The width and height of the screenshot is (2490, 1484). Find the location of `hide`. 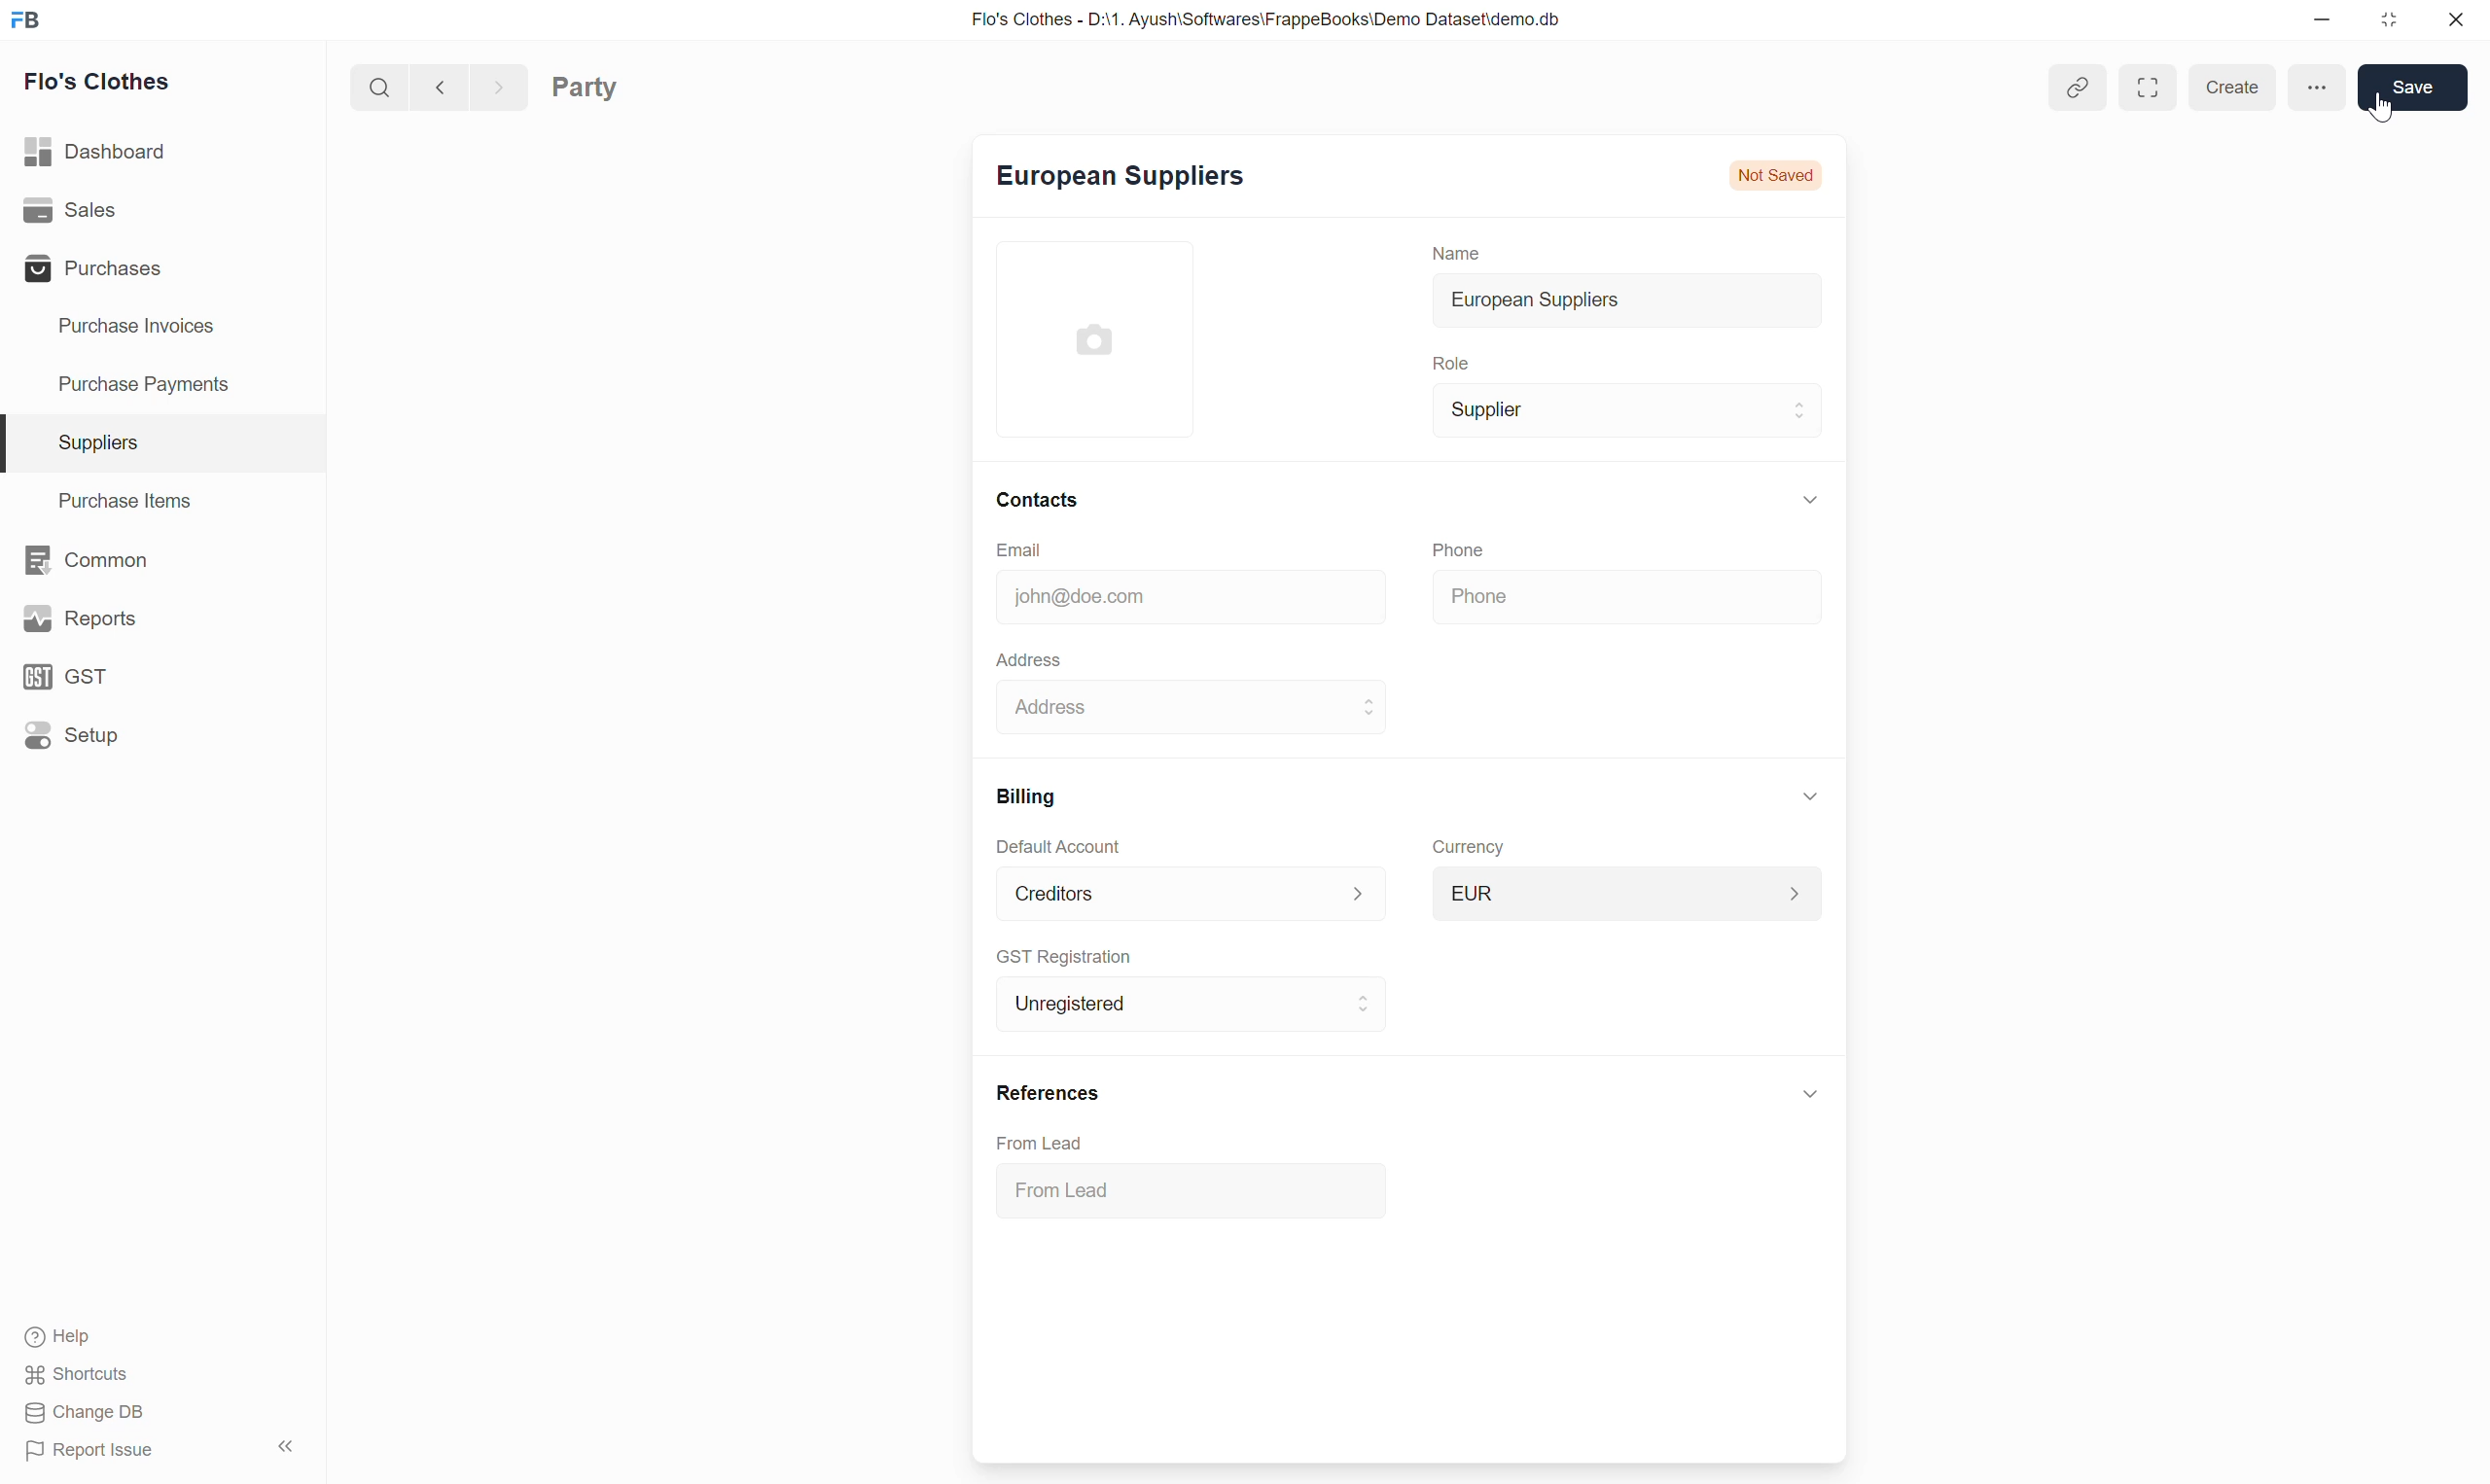

hide is located at coordinates (279, 1445).